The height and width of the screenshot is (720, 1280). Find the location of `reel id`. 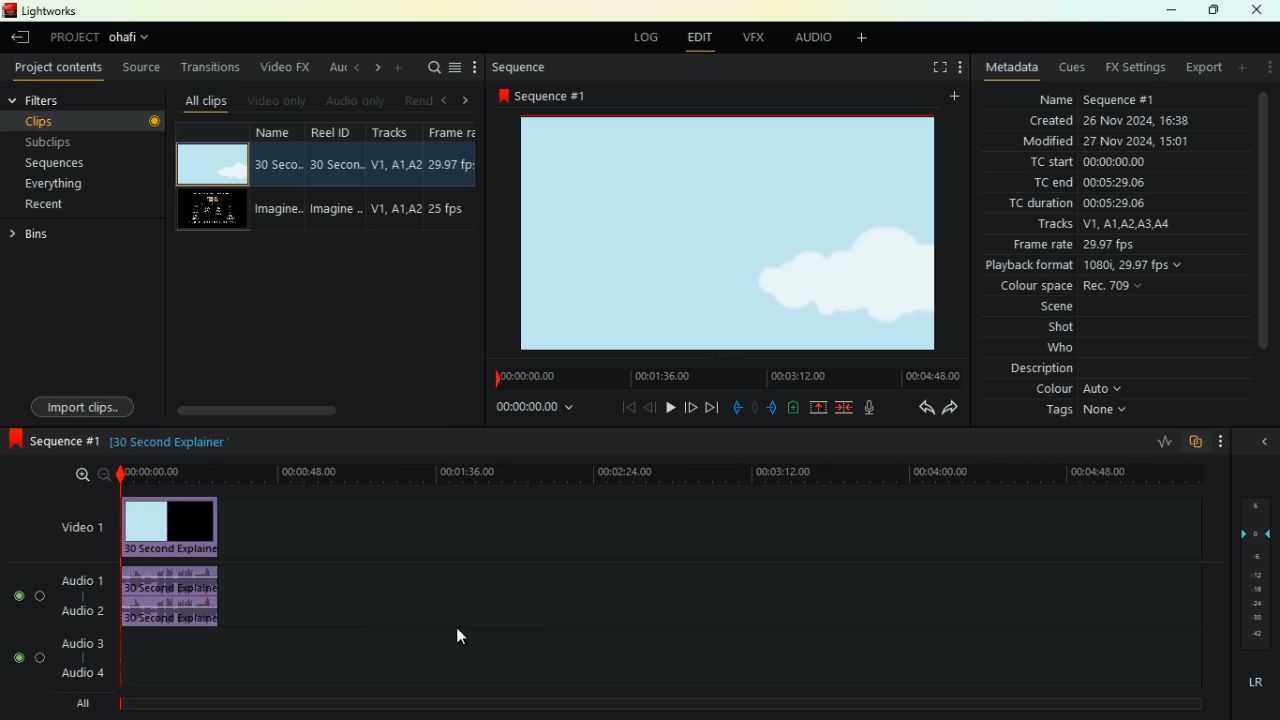

reel id is located at coordinates (337, 175).